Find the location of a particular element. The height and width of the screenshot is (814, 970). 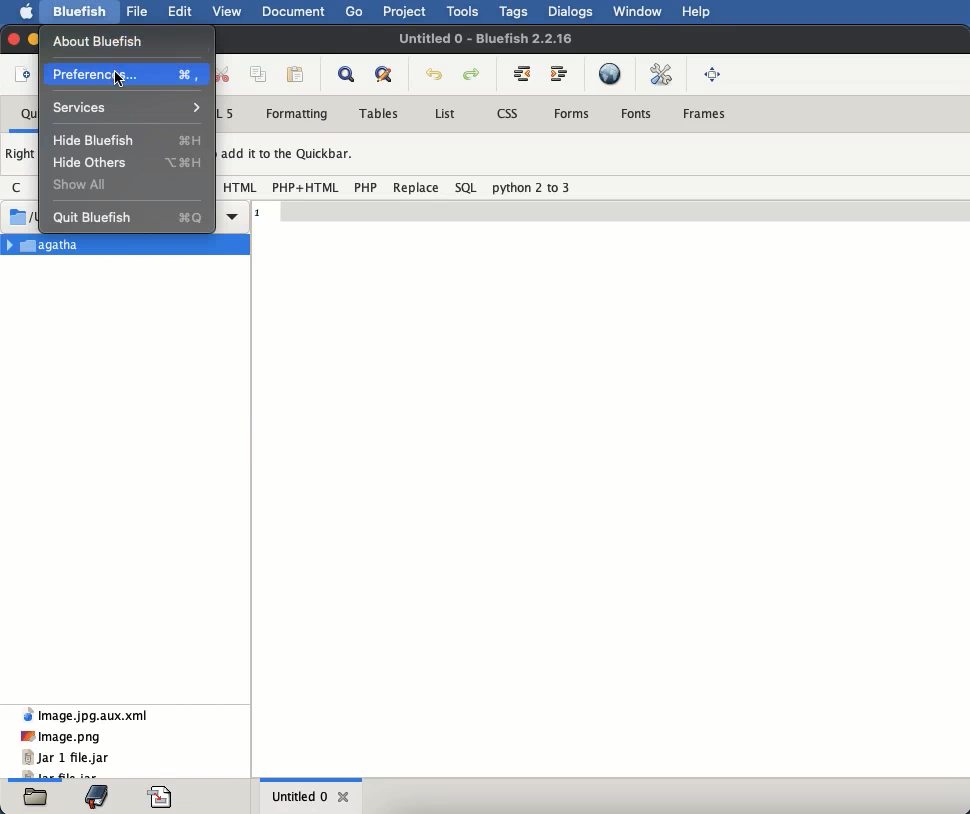

css is located at coordinates (509, 112).